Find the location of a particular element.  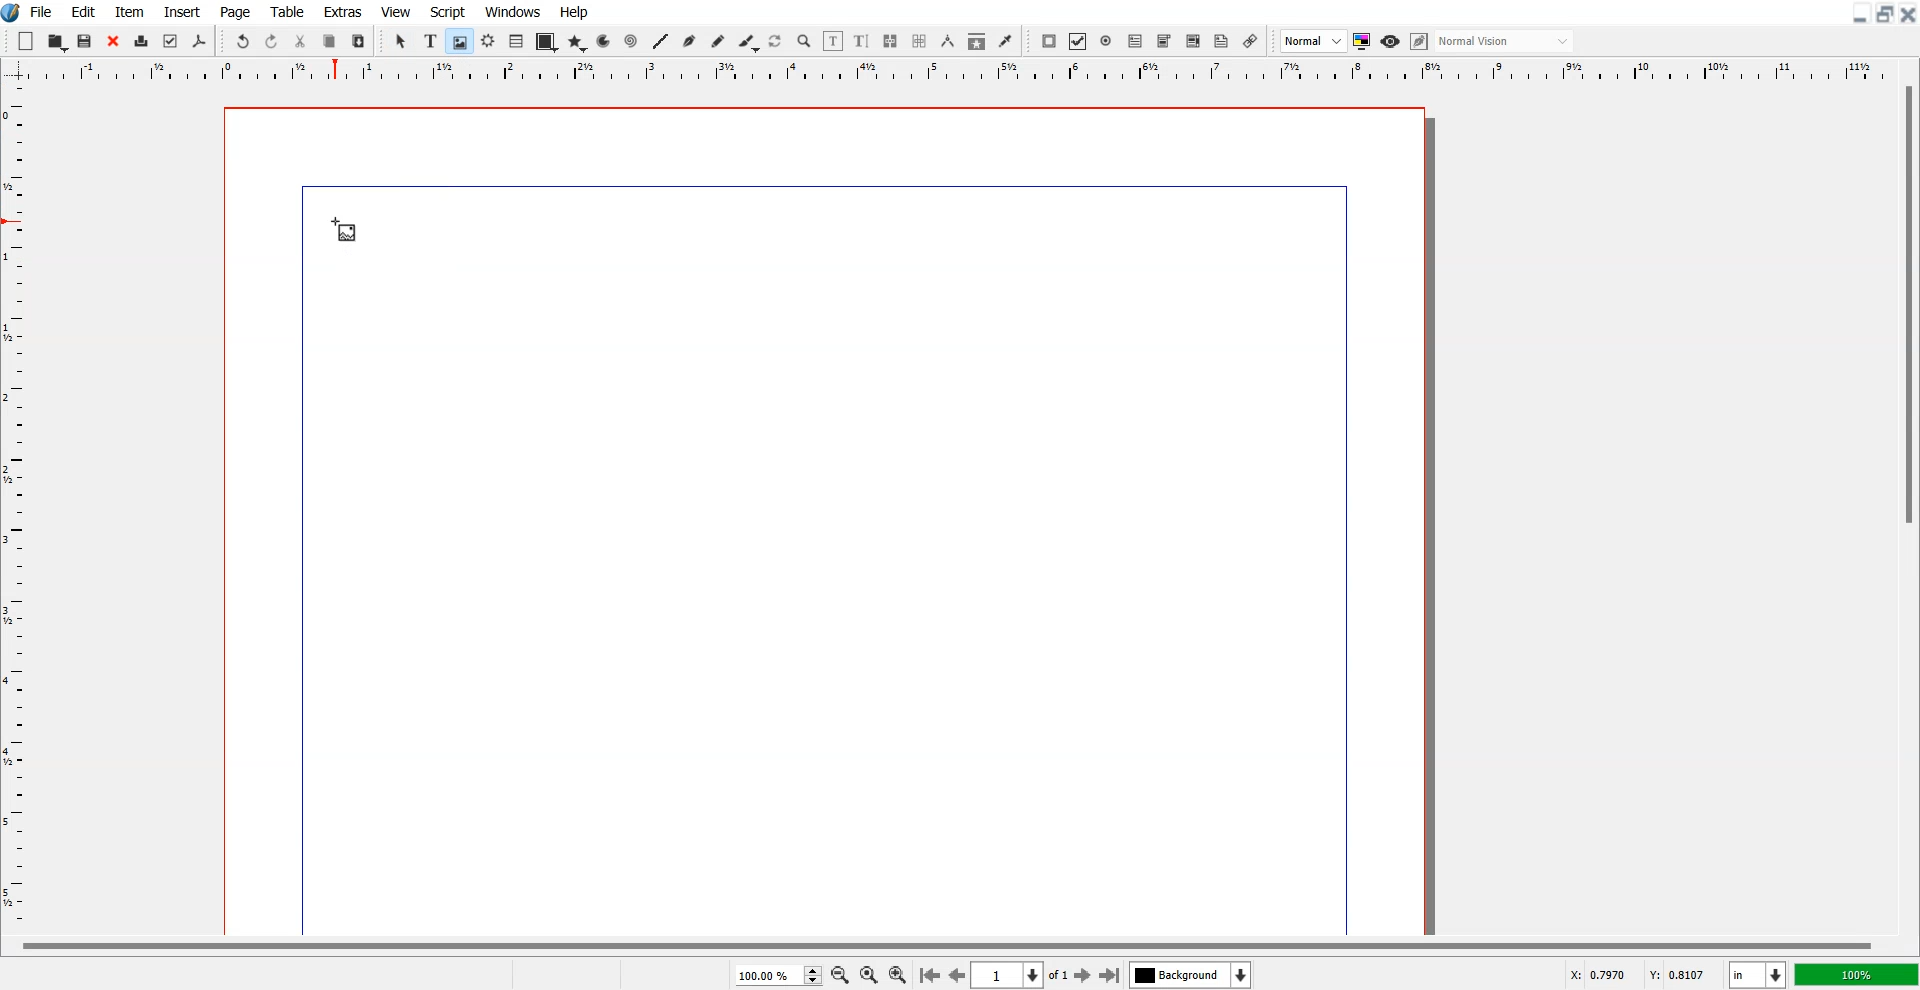

Preview is located at coordinates (1390, 41).